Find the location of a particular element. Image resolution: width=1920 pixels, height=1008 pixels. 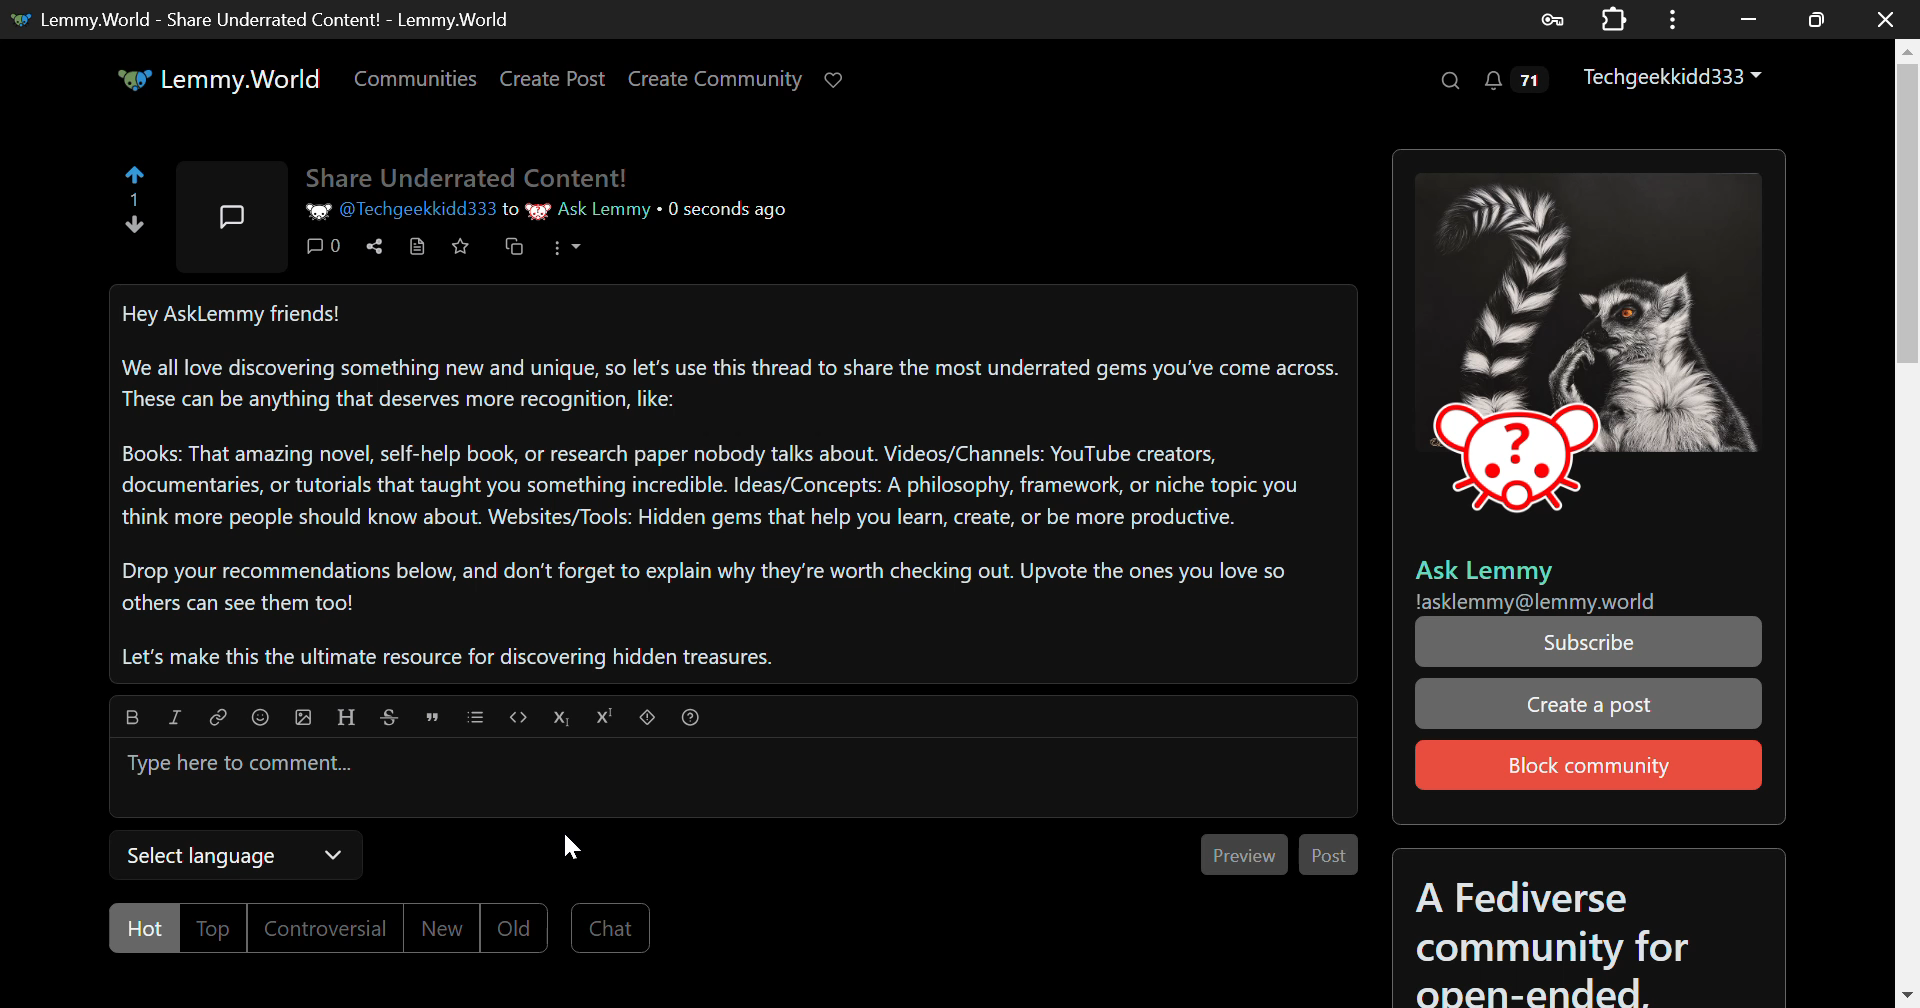

Block community is located at coordinates (1586, 763).